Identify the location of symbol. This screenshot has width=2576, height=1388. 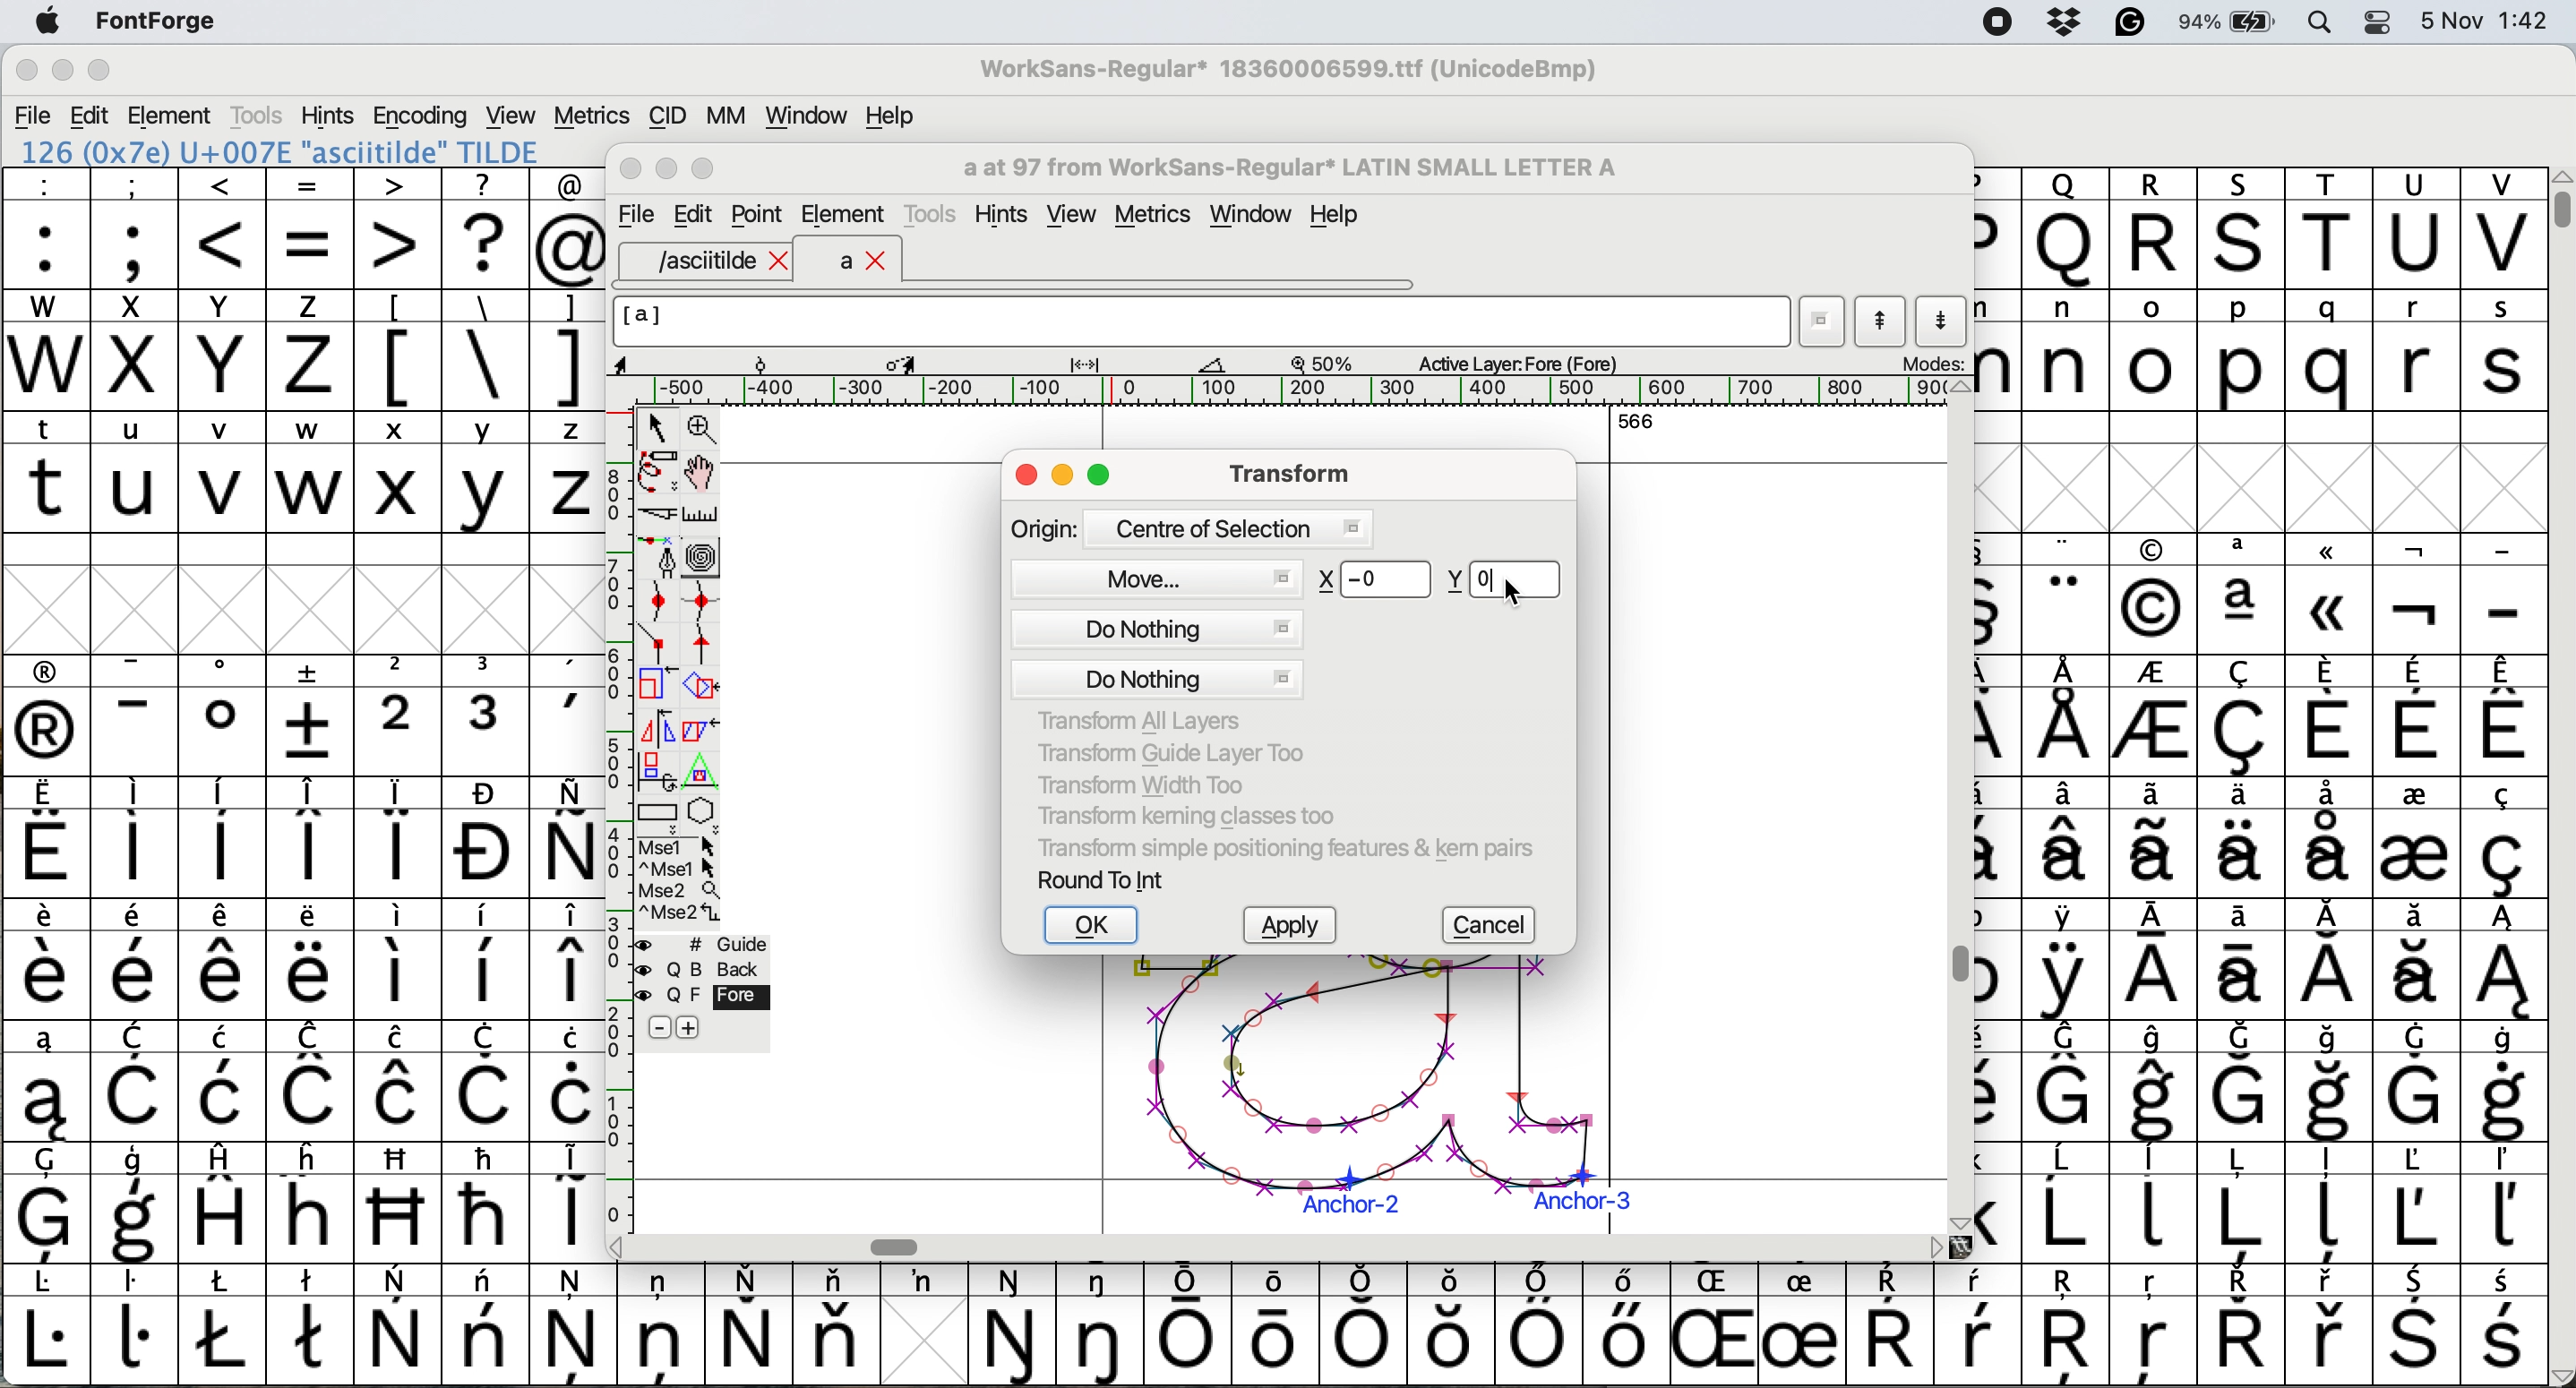
(2067, 1081).